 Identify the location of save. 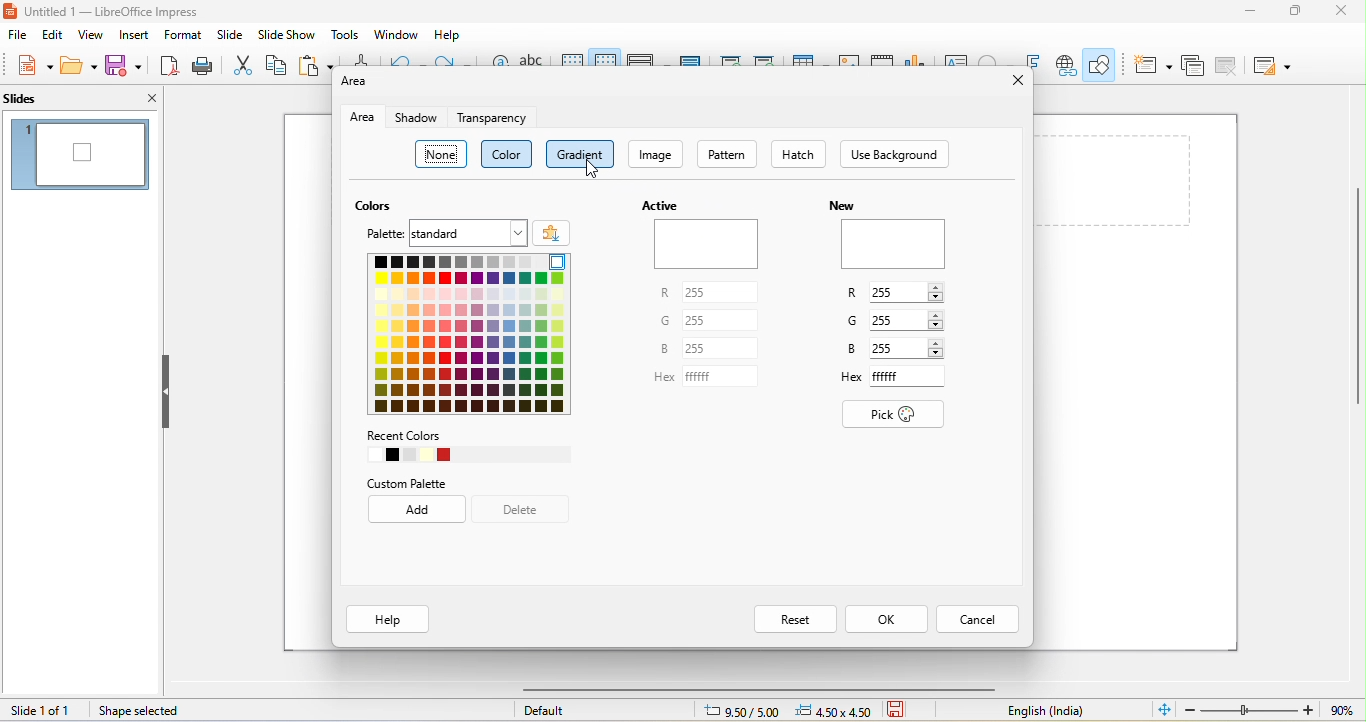
(902, 711).